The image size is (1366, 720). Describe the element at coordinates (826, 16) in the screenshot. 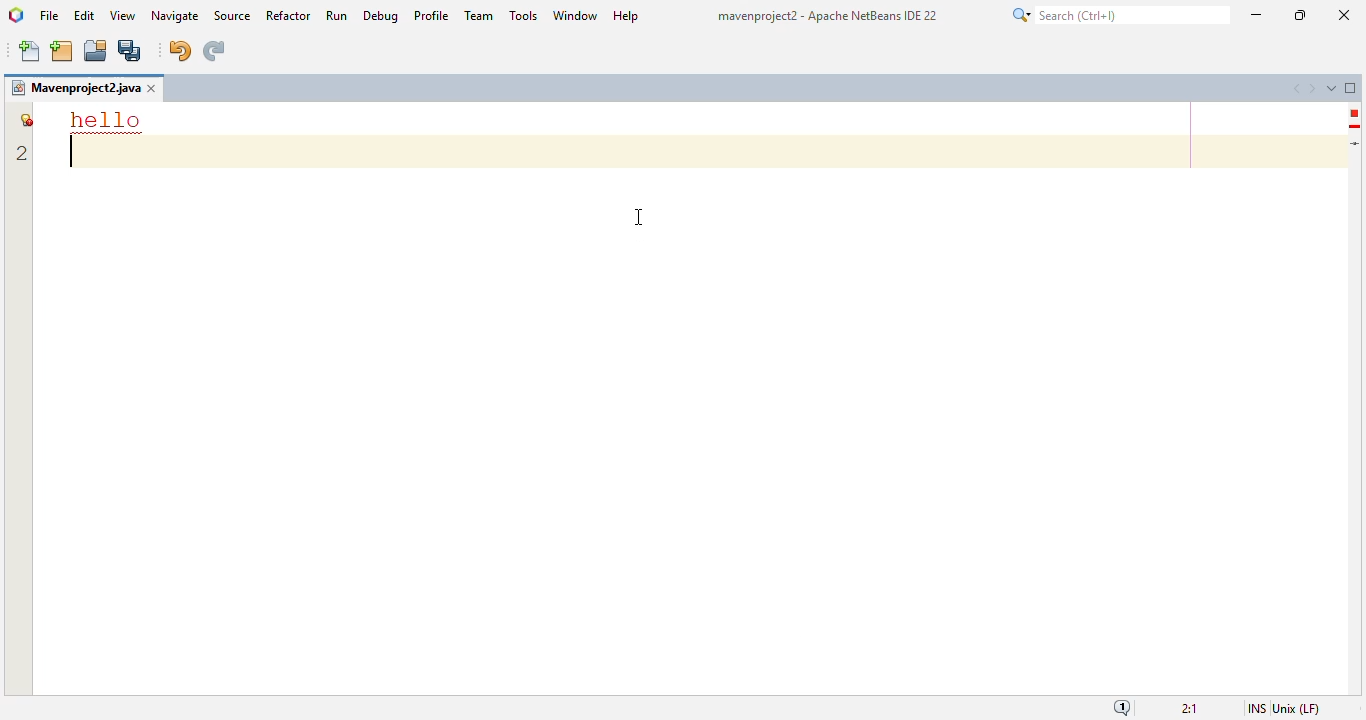

I see `title` at that location.